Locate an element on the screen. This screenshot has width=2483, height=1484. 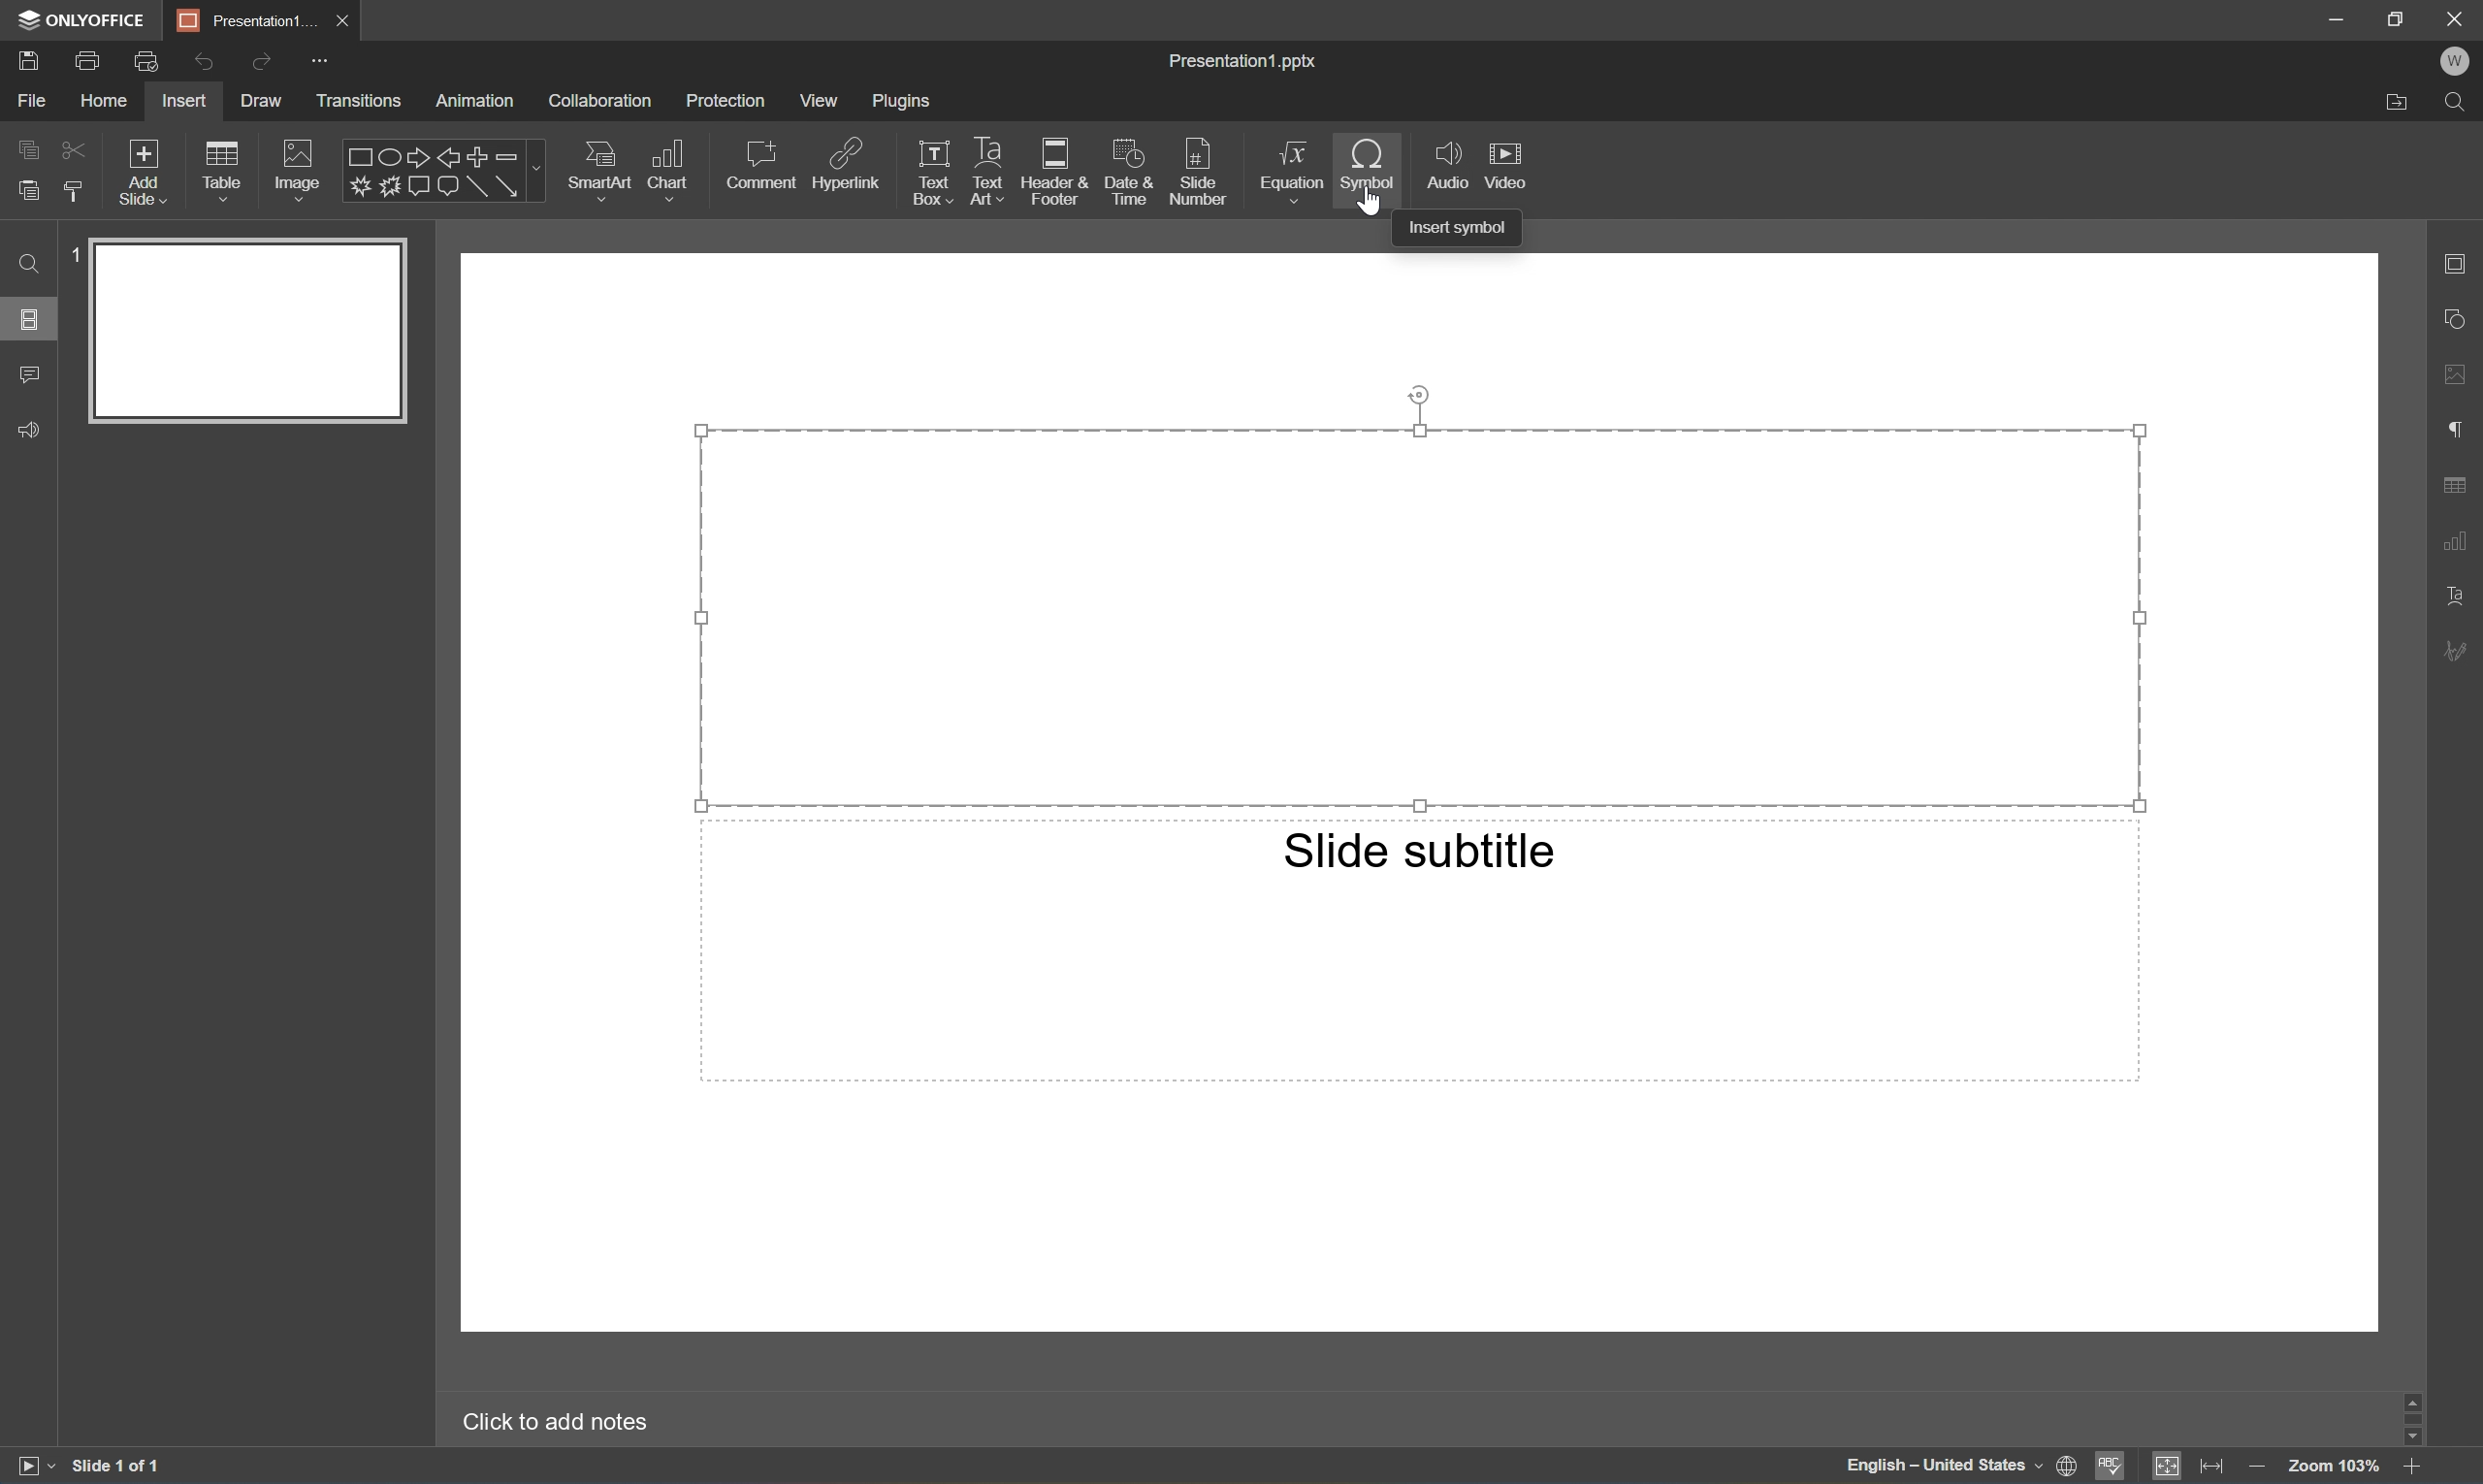
Close is located at coordinates (343, 20).